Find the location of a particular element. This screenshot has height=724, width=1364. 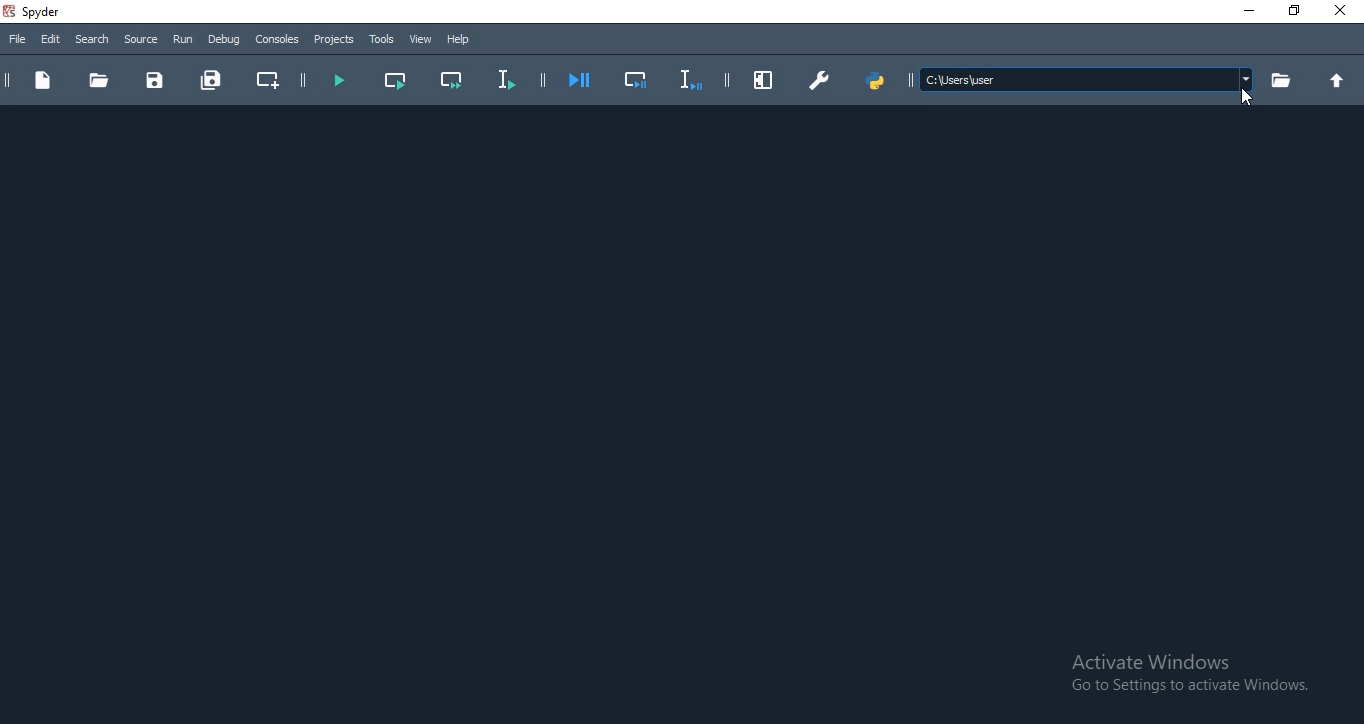

spyder Desktop Icon is located at coordinates (37, 12).